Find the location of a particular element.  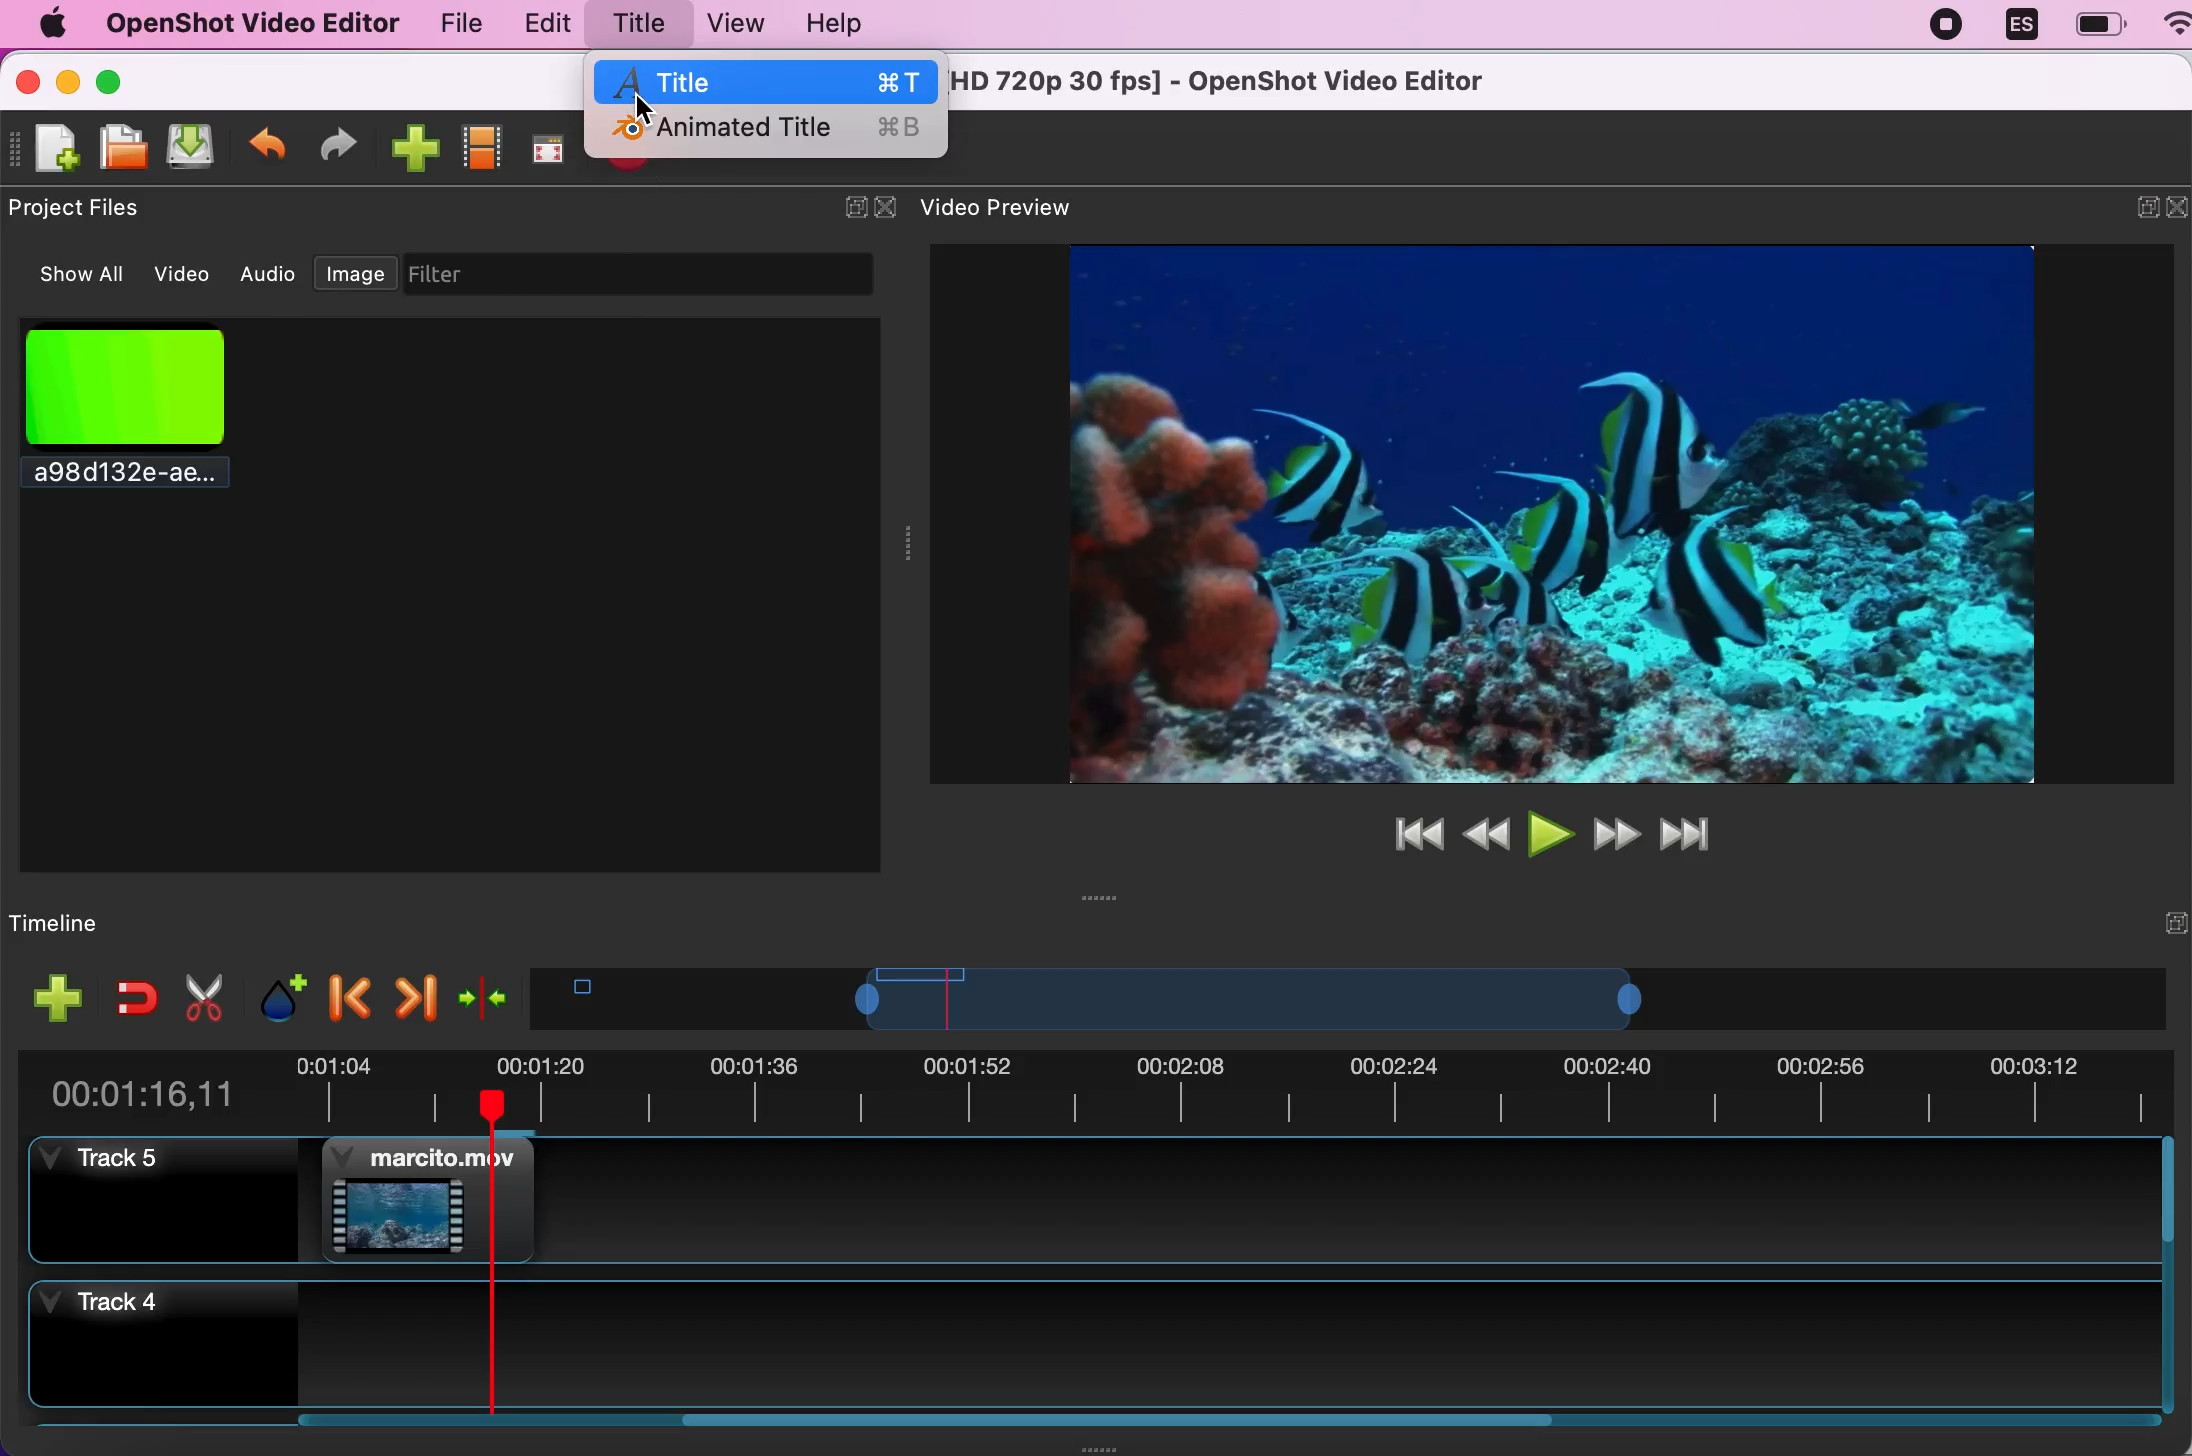

timeline is located at coordinates (108, 922).